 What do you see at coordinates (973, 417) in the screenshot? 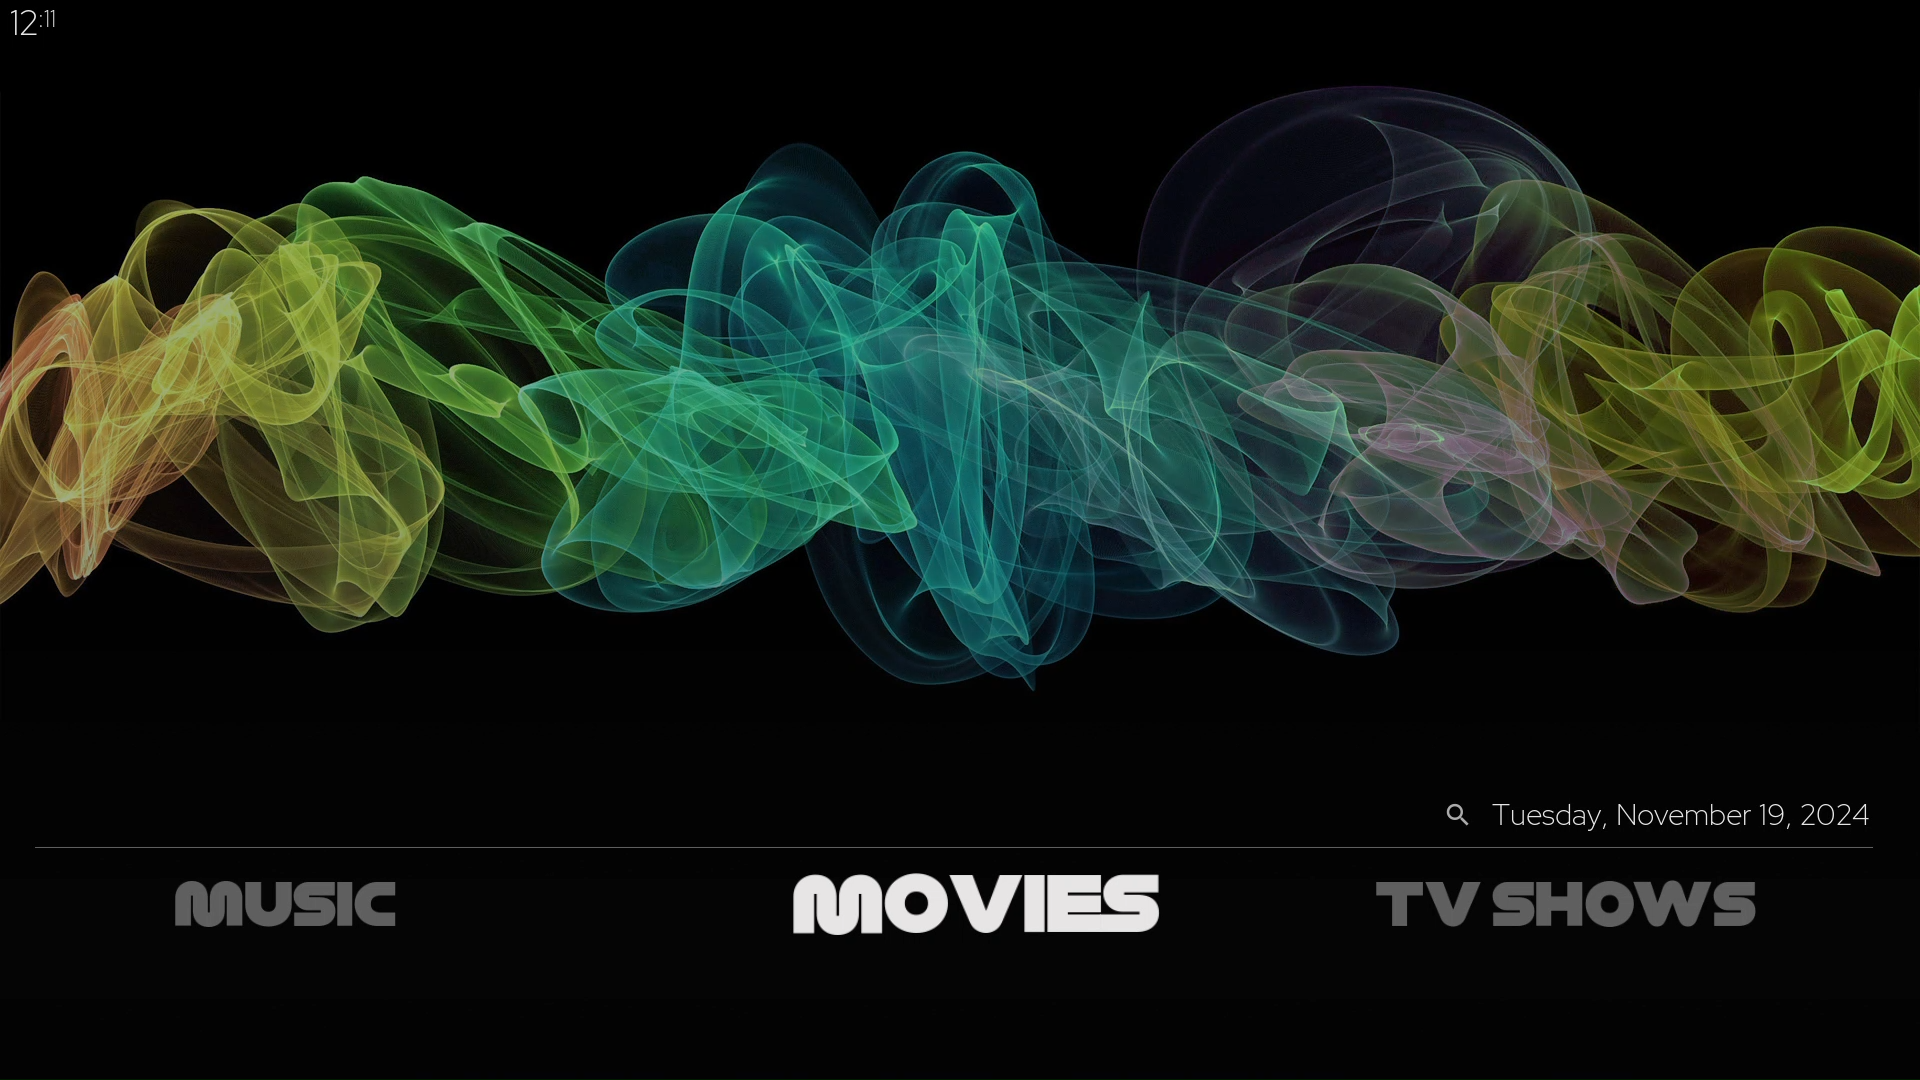
I see `changed theme` at bounding box center [973, 417].